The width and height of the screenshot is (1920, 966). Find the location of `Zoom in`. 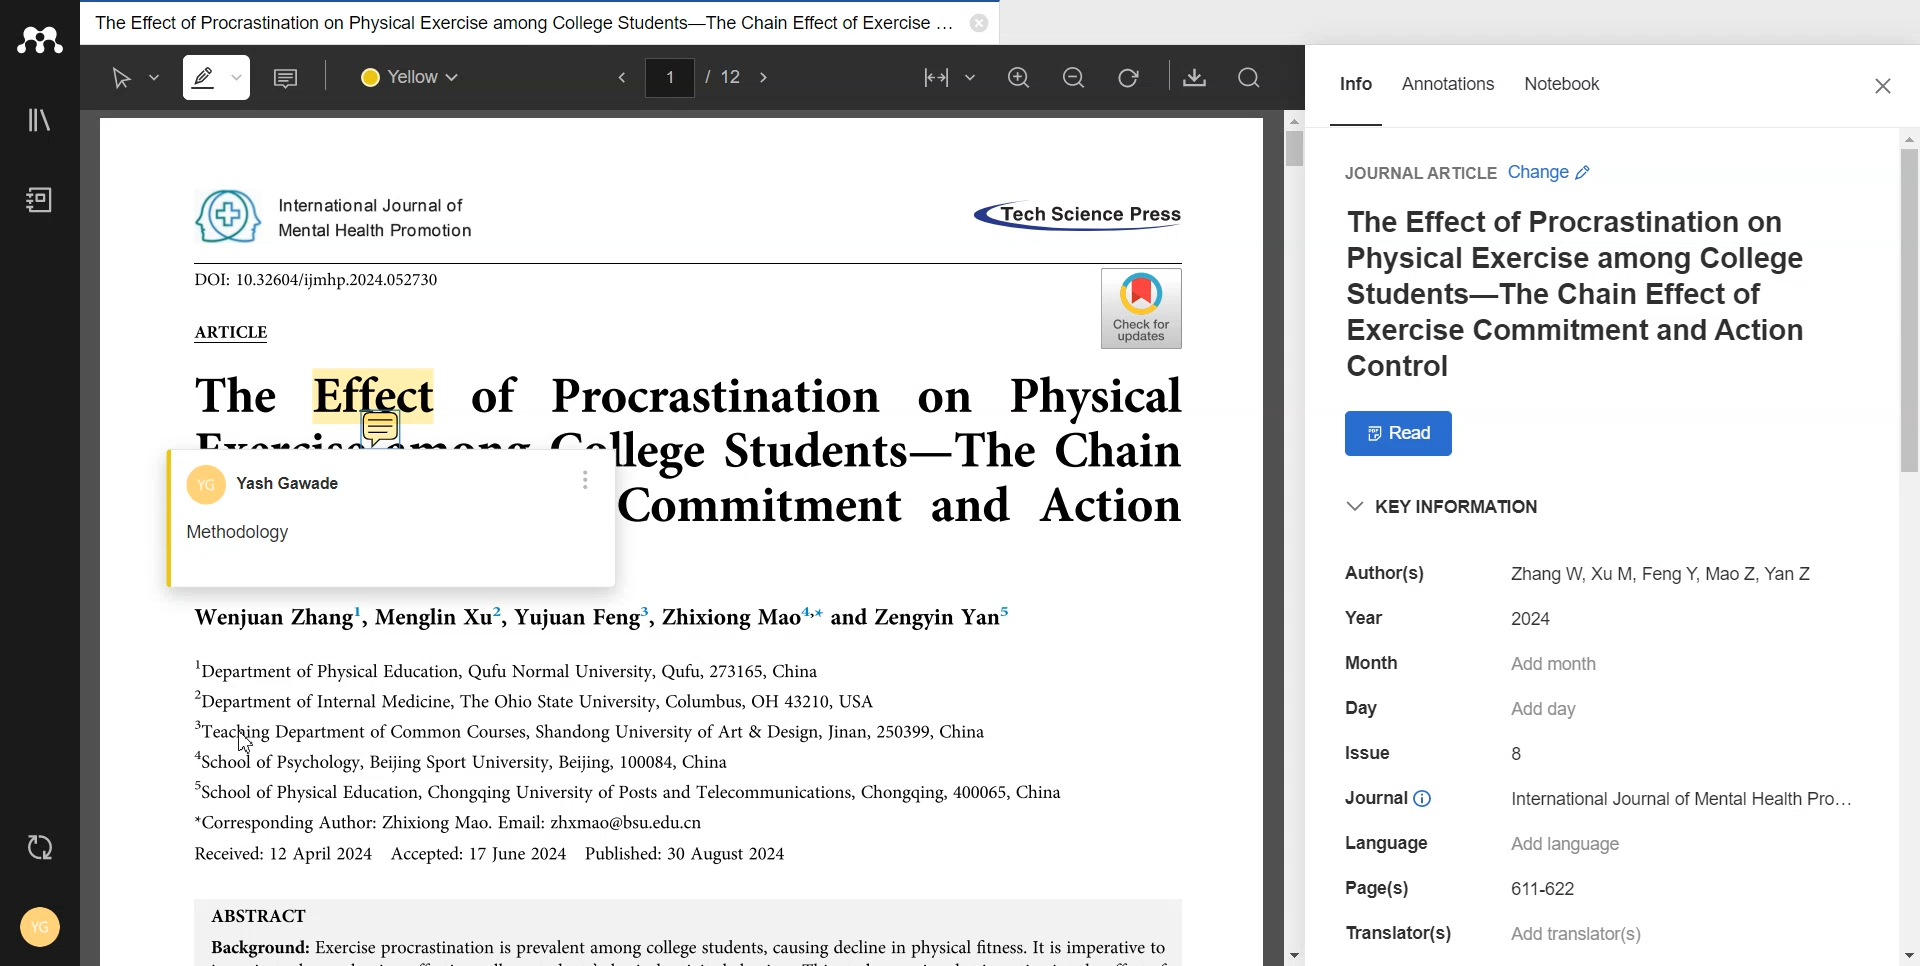

Zoom in is located at coordinates (1019, 76).